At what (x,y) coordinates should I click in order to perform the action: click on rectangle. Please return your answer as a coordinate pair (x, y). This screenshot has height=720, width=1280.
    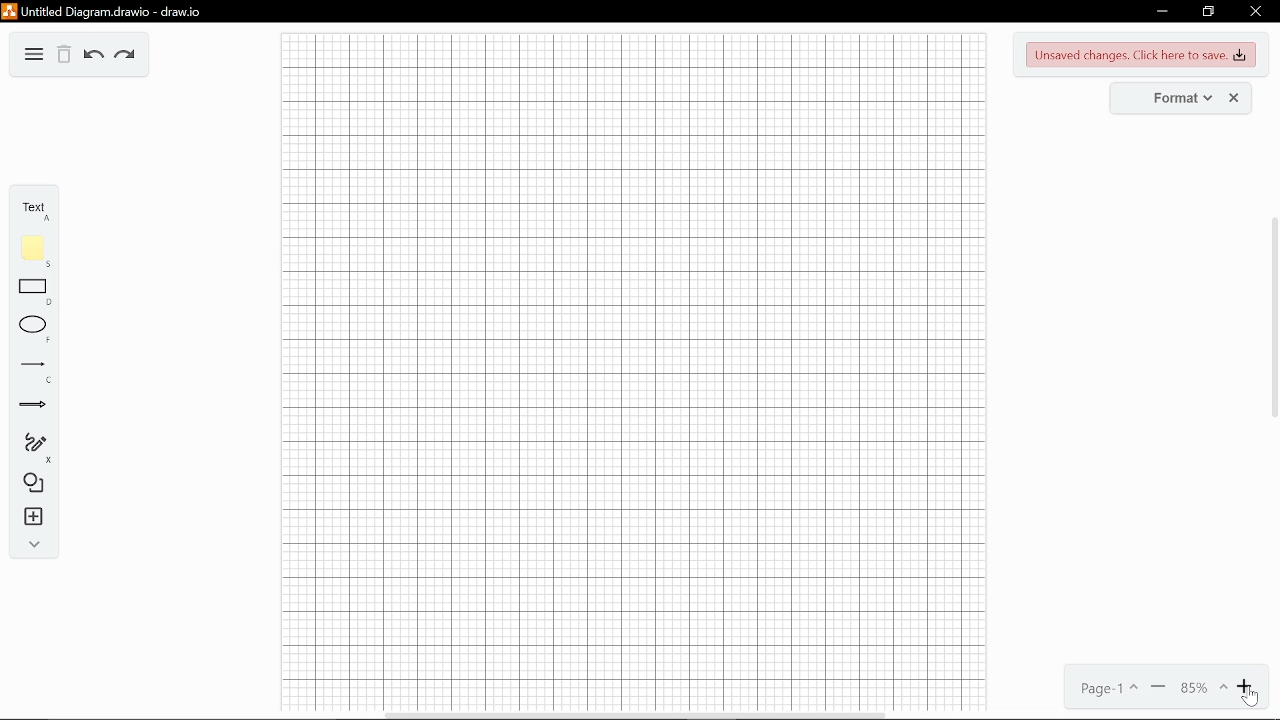
    Looking at the image, I should click on (28, 292).